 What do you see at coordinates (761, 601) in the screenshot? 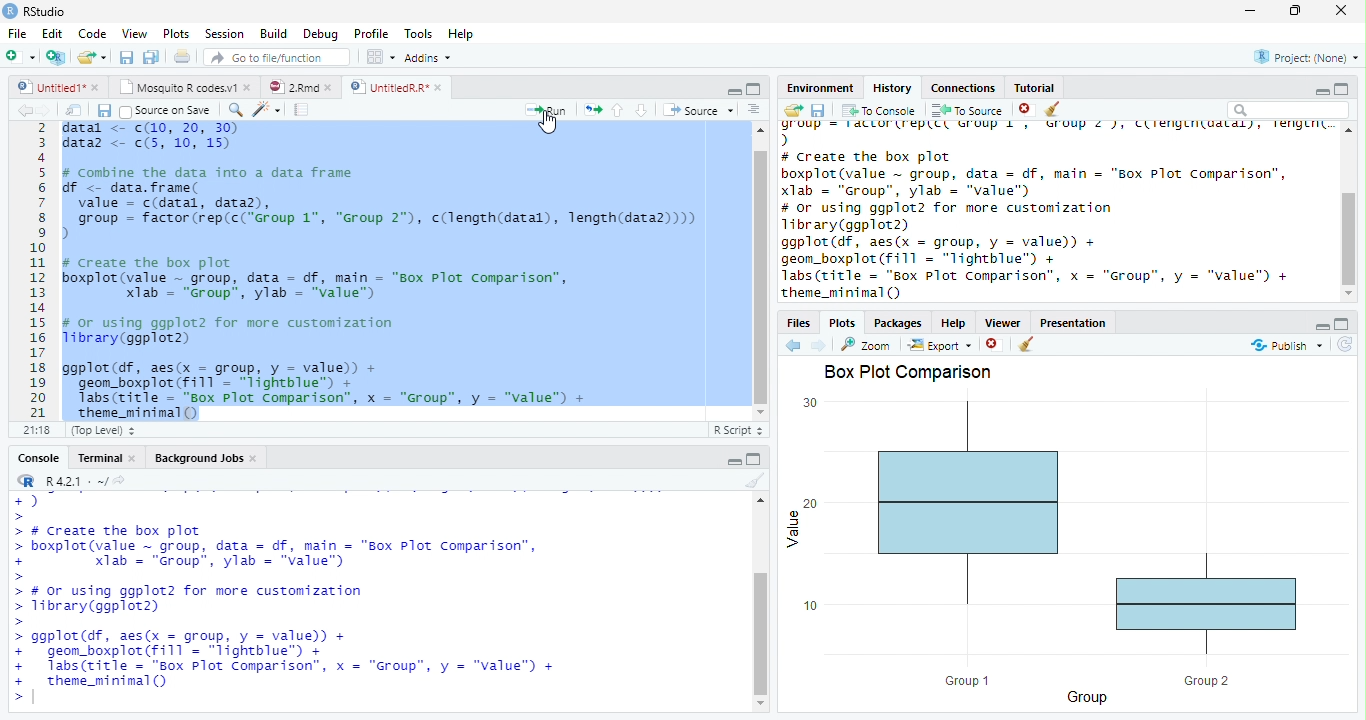
I see `vertical scroll bar` at bounding box center [761, 601].